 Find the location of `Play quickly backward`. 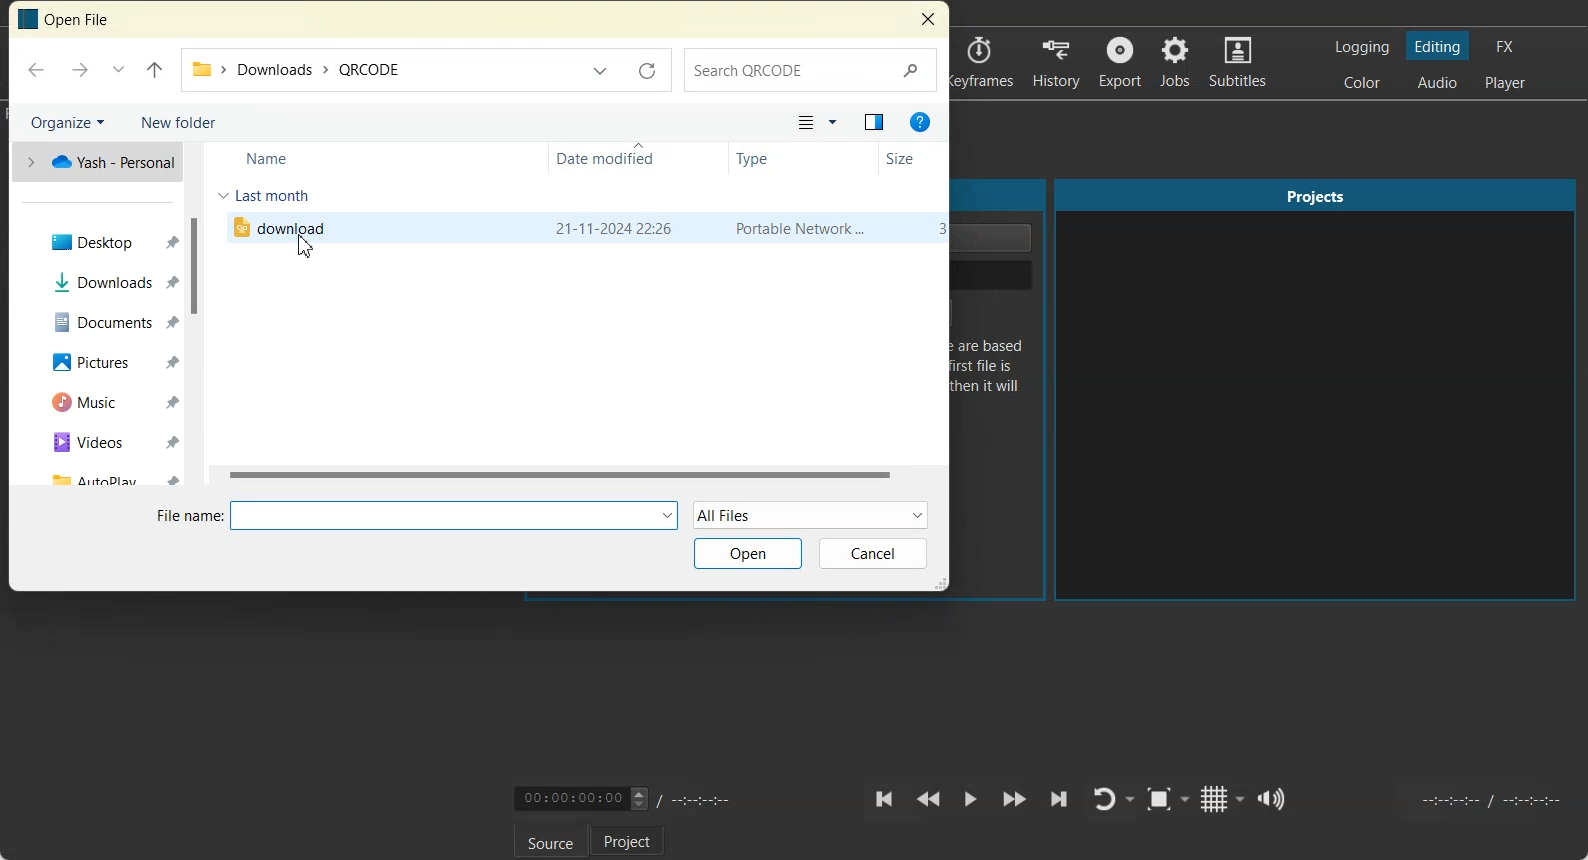

Play quickly backward is located at coordinates (928, 800).